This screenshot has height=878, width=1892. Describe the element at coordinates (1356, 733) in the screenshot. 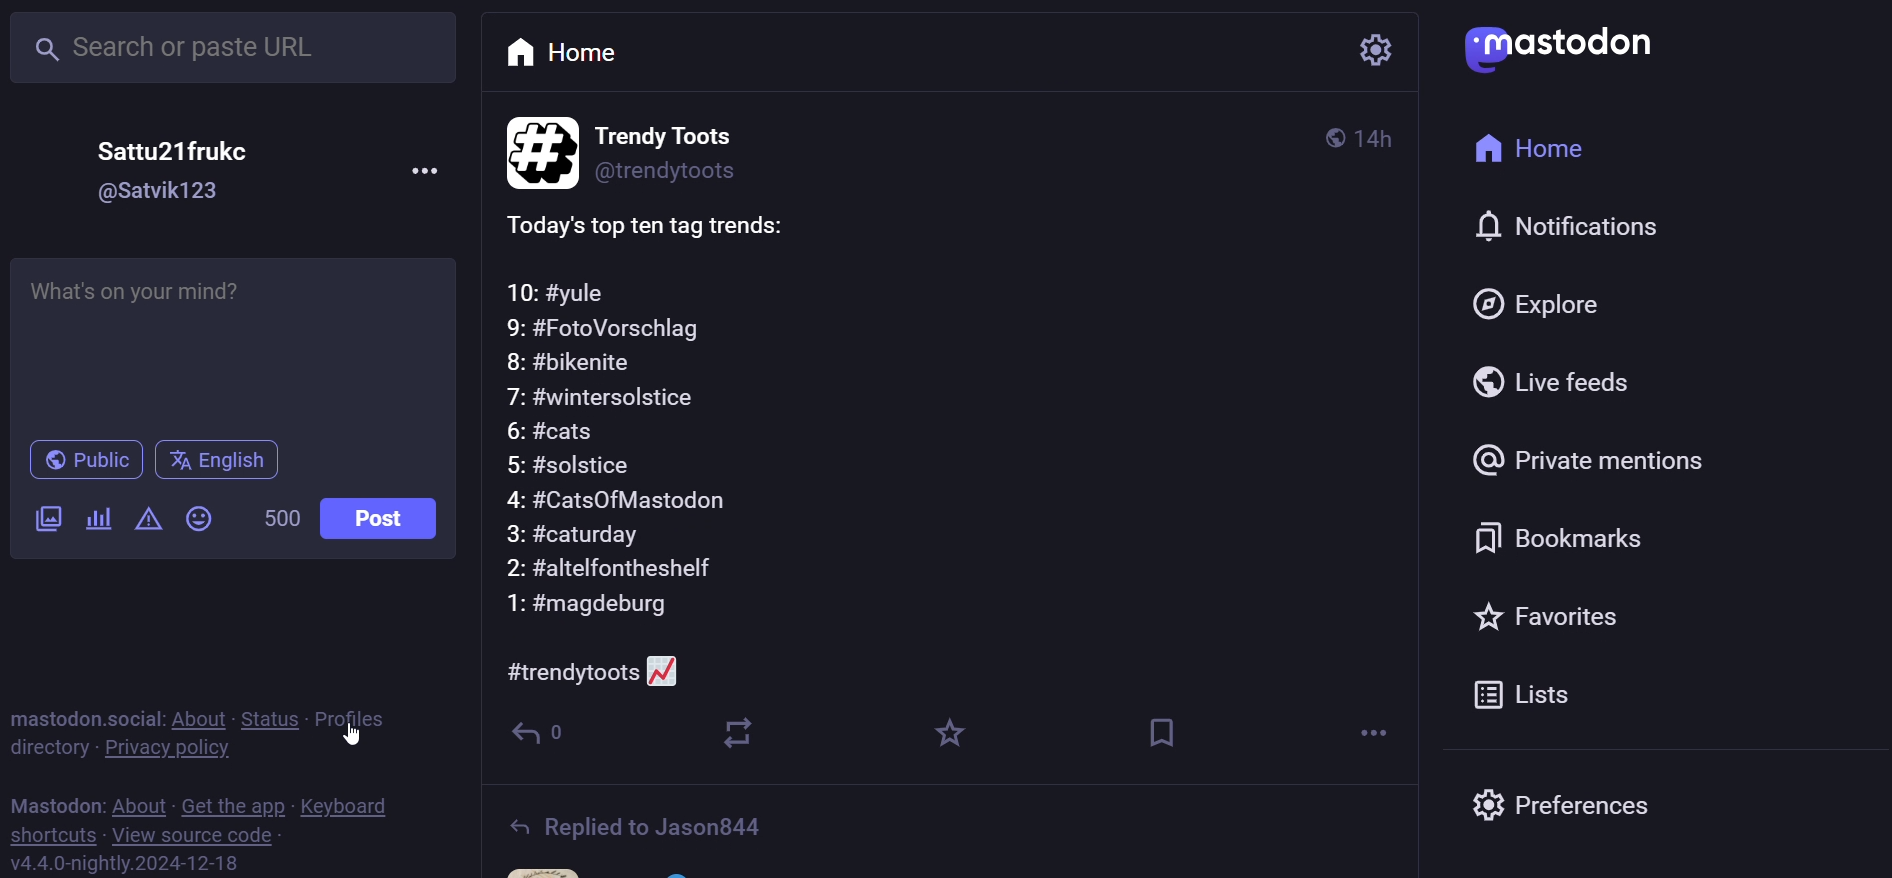

I see `more` at that location.